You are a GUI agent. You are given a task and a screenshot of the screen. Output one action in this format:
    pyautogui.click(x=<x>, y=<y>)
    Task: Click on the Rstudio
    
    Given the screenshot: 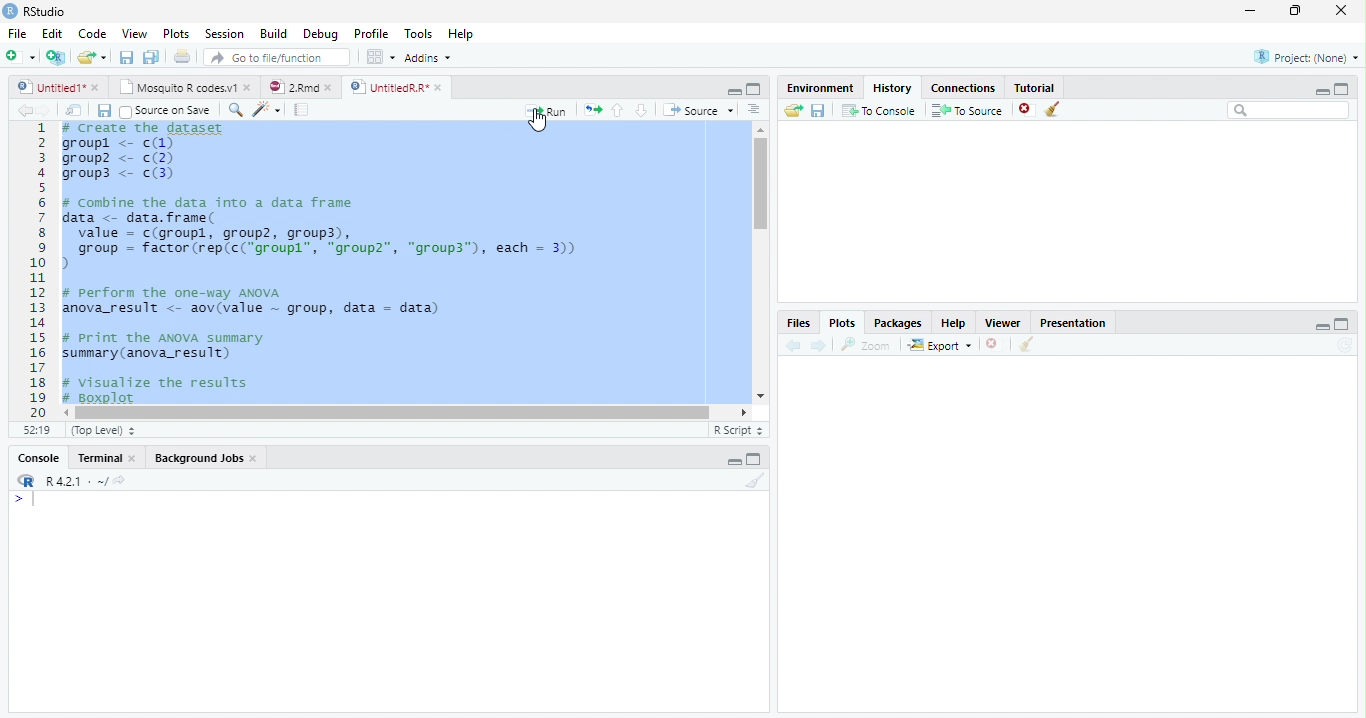 What is the action you would take?
    pyautogui.click(x=33, y=9)
    